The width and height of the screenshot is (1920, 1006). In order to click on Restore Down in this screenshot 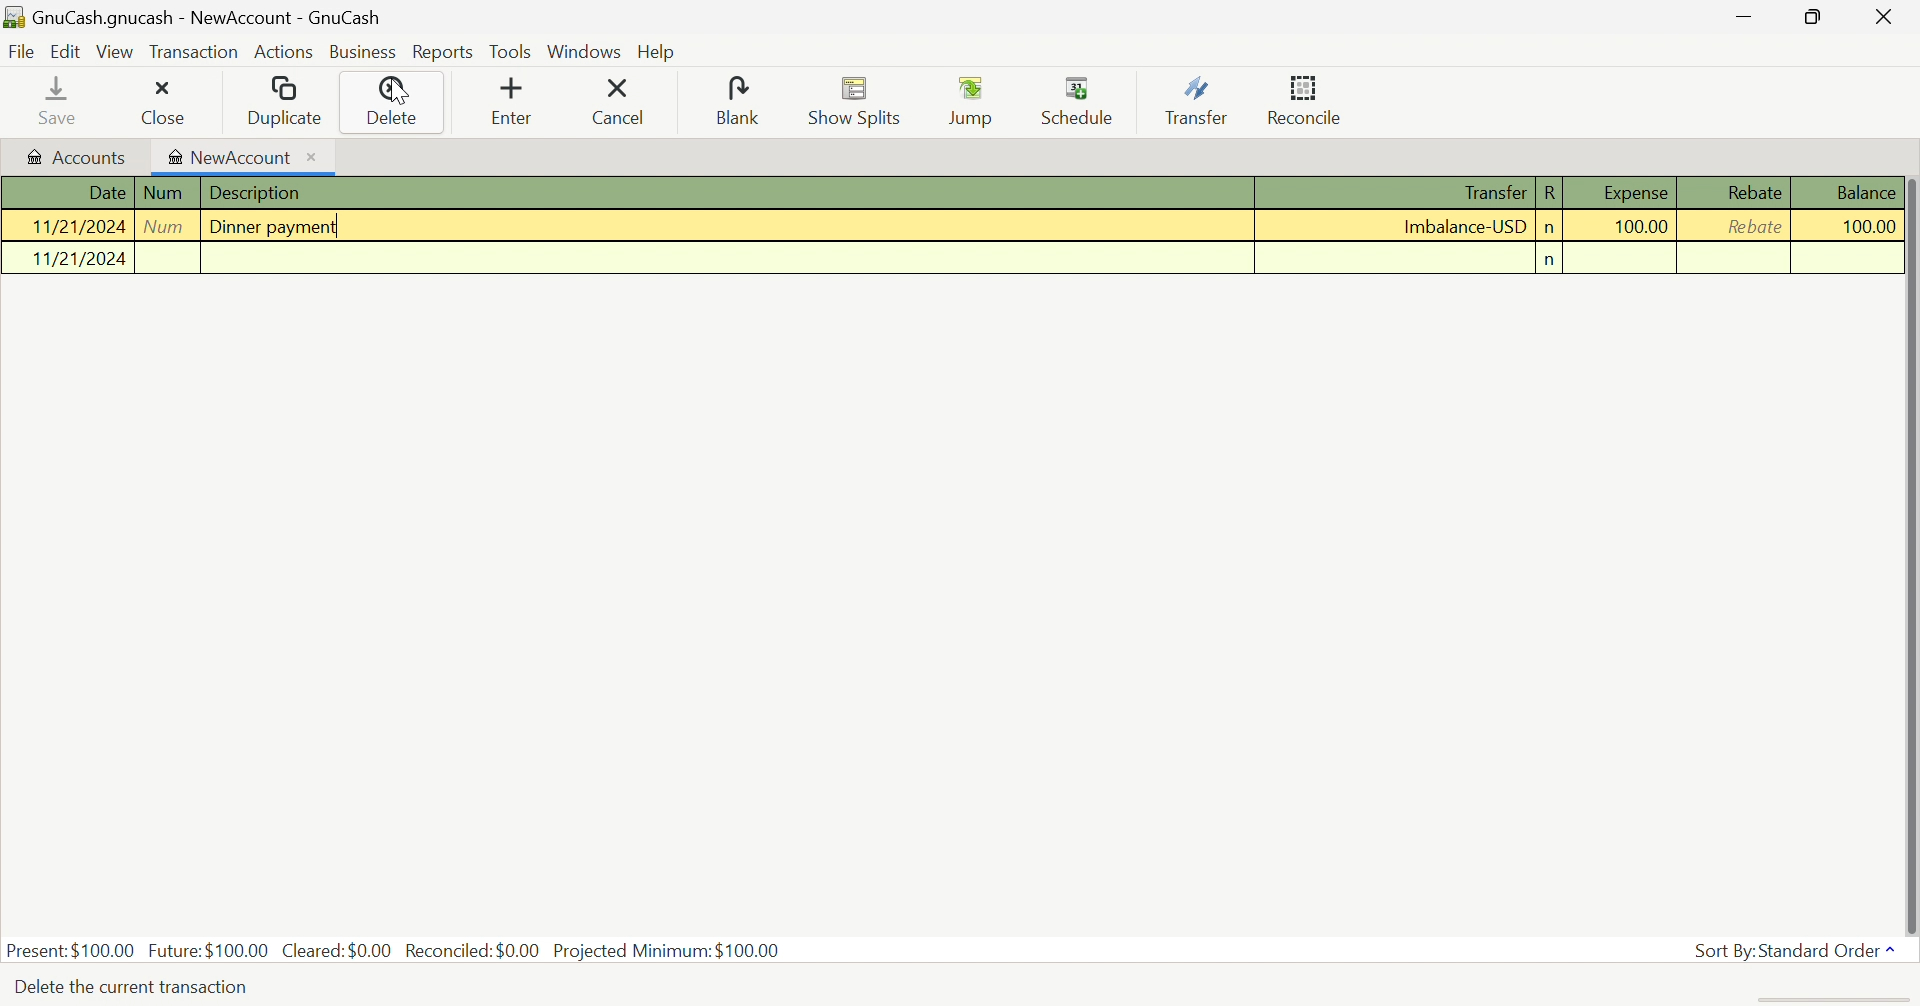, I will do `click(1810, 18)`.